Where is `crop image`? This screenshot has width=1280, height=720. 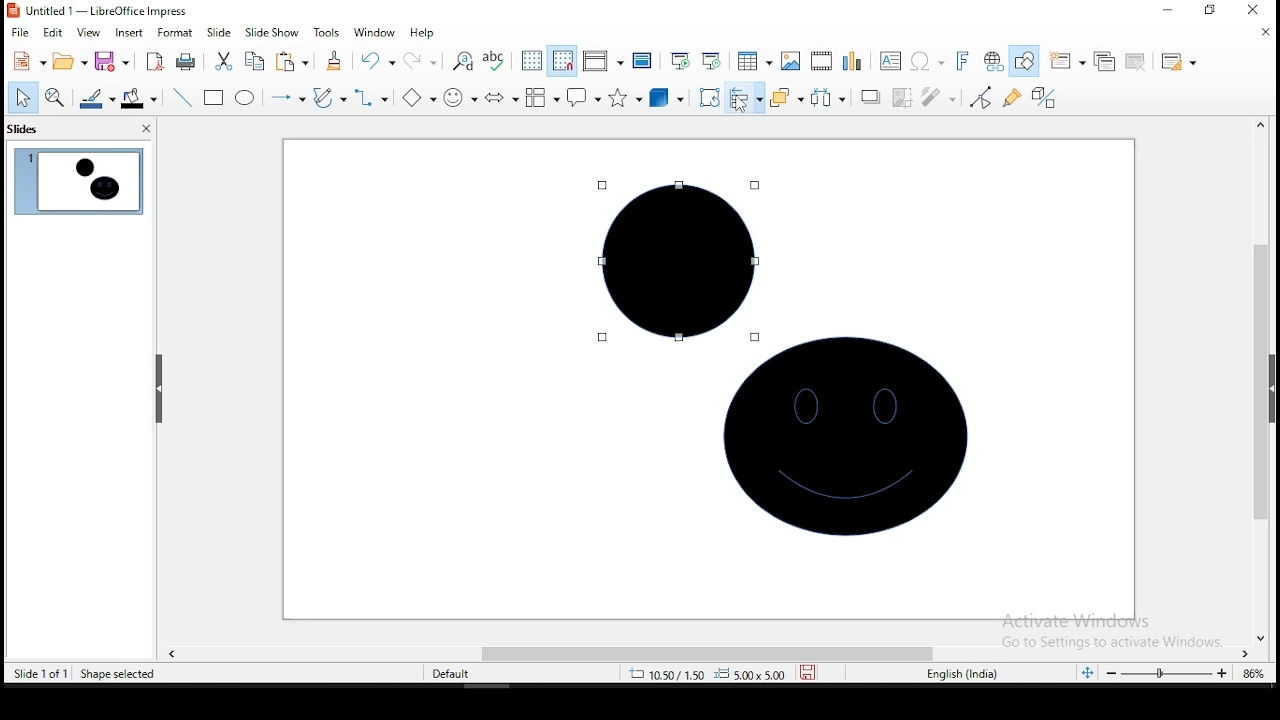
crop image is located at coordinates (902, 97).